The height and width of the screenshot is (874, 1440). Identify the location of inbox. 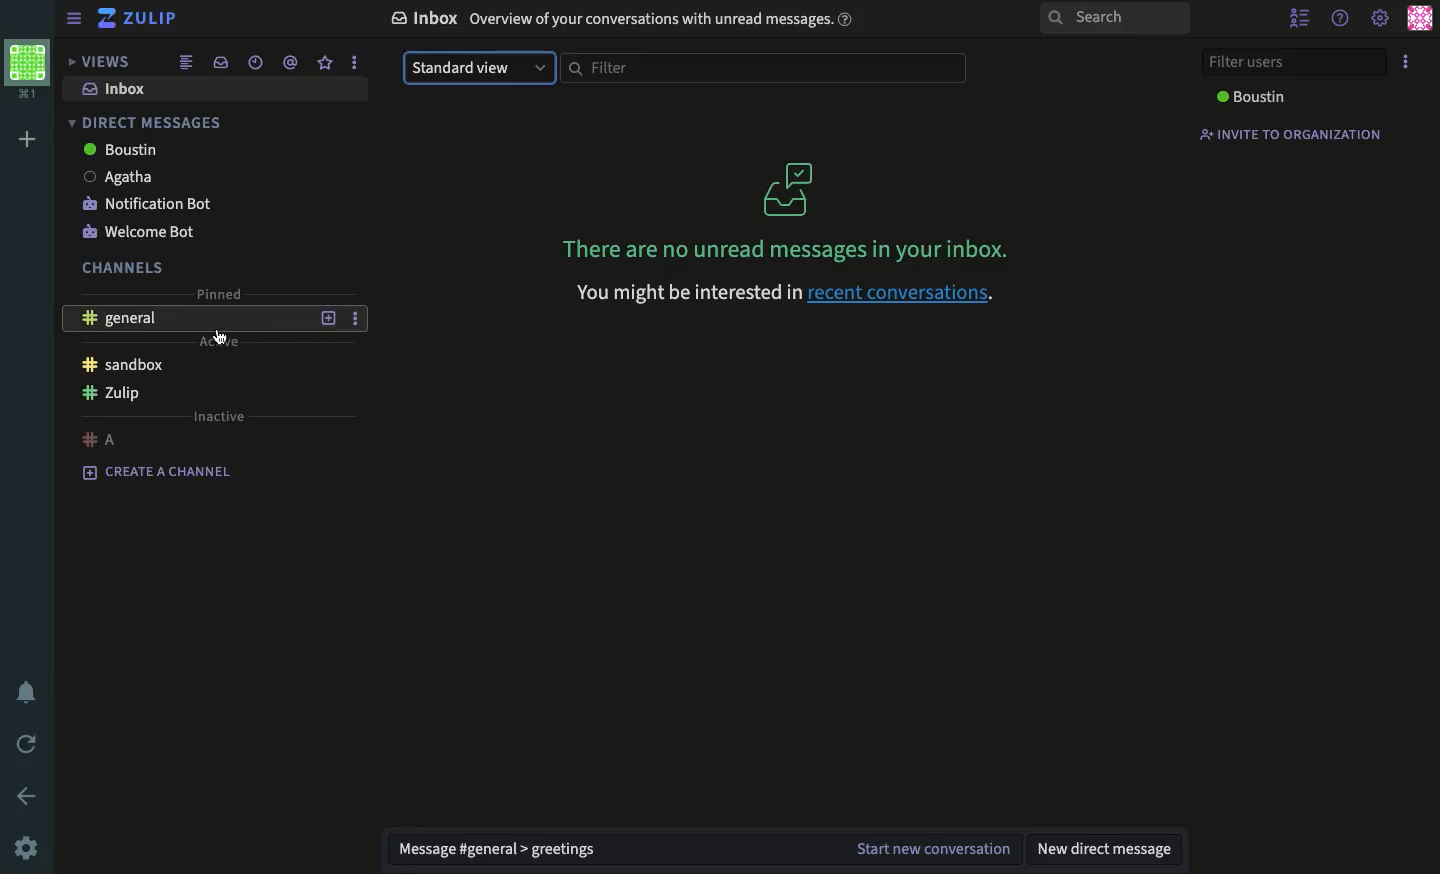
(118, 90).